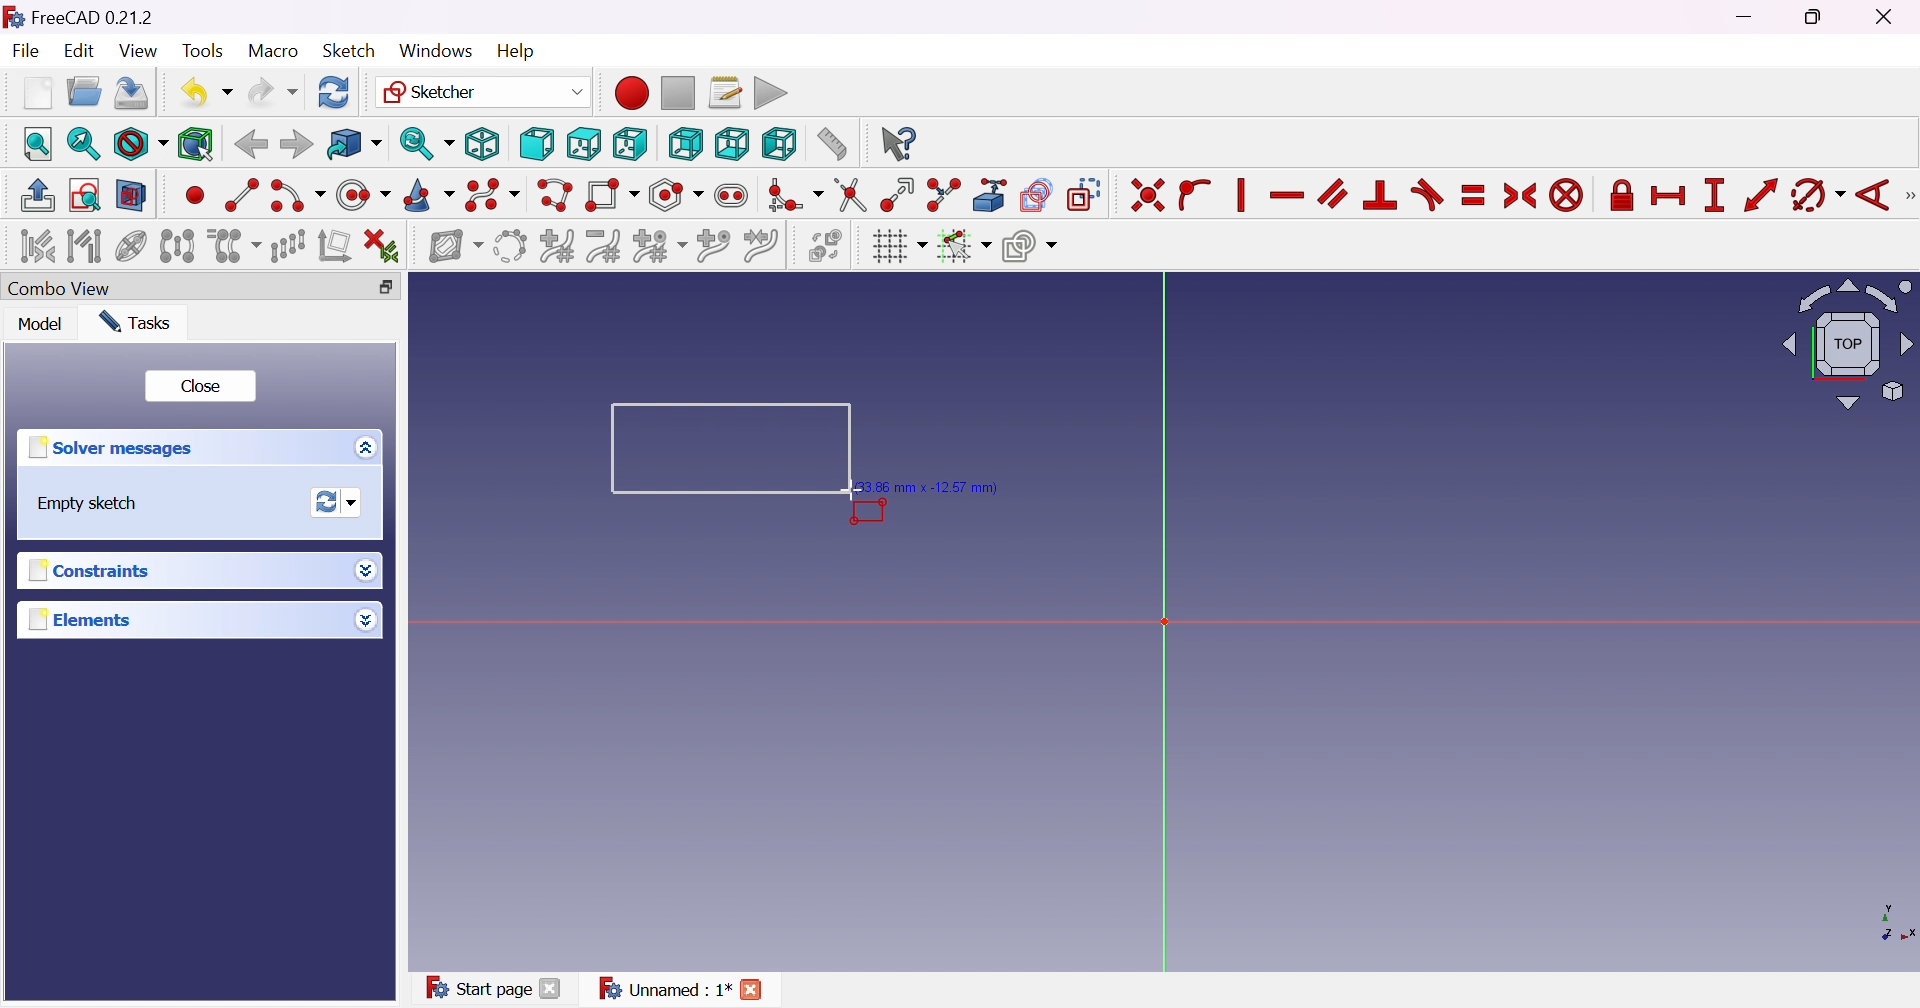 The image size is (1920, 1008). Describe the element at coordinates (1817, 197) in the screenshot. I see `Constrain arc or circle` at that location.